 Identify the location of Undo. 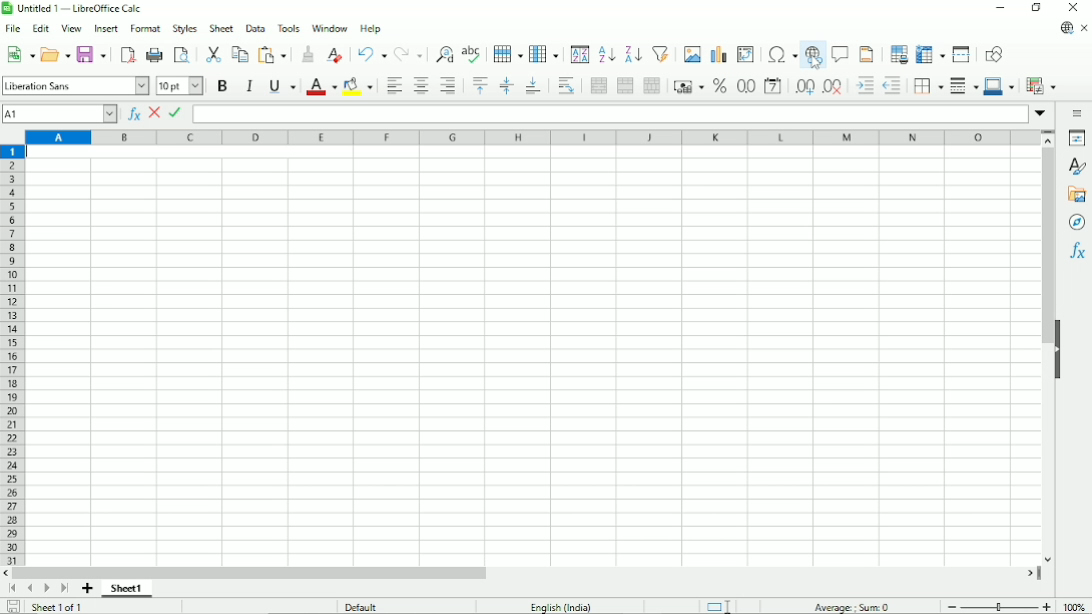
(372, 54).